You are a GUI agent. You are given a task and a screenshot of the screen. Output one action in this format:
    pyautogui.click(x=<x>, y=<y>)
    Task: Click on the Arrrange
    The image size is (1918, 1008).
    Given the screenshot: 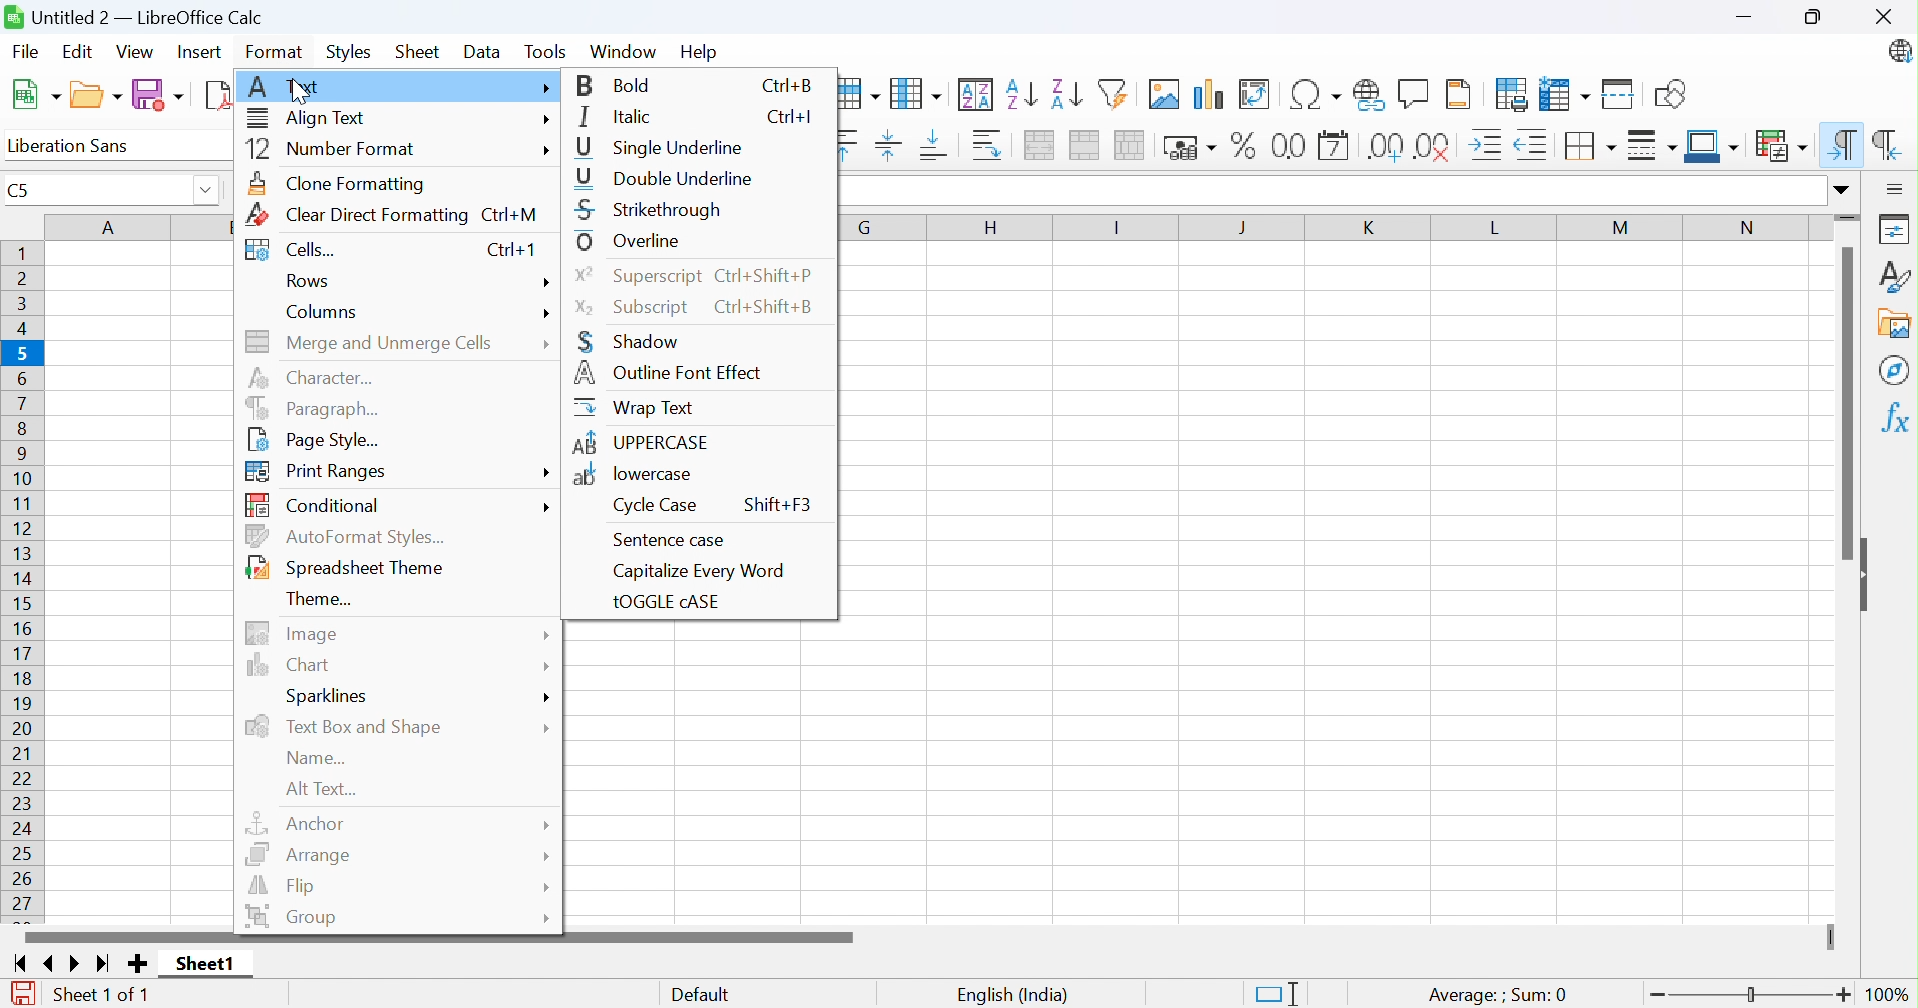 What is the action you would take?
    pyautogui.click(x=302, y=854)
    